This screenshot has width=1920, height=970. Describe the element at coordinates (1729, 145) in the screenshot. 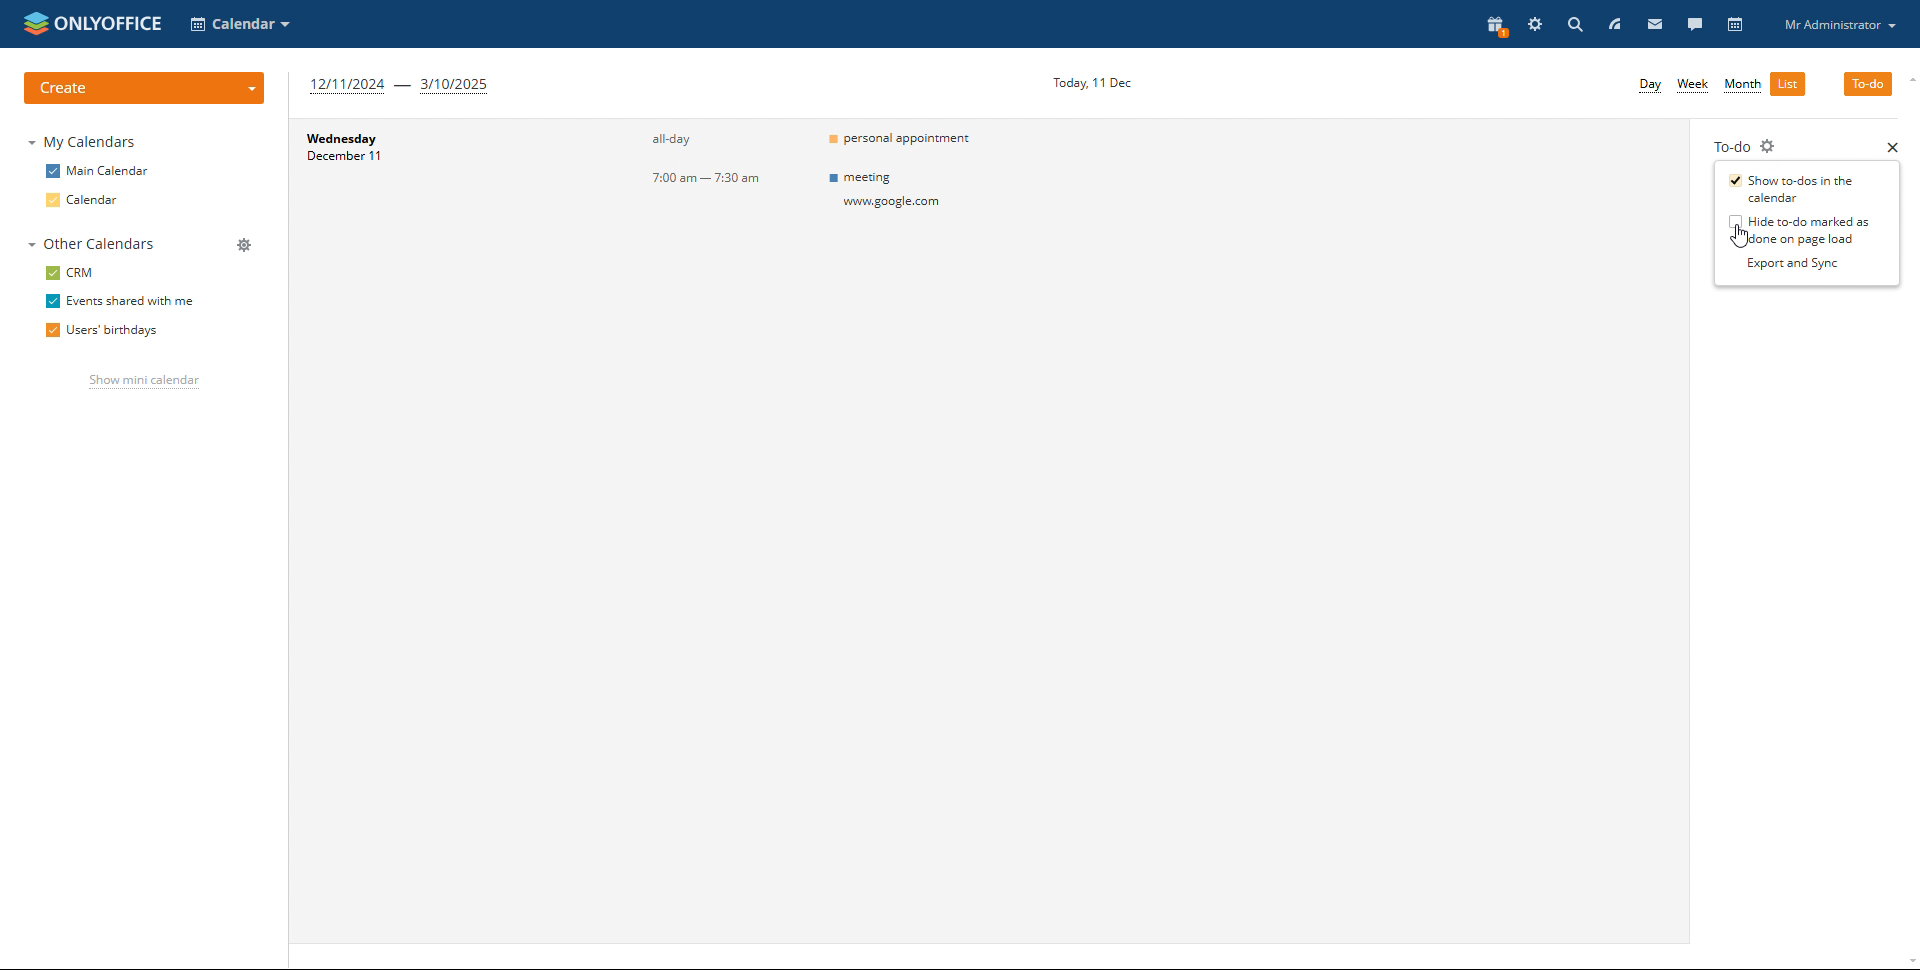

I see `to-do` at that location.